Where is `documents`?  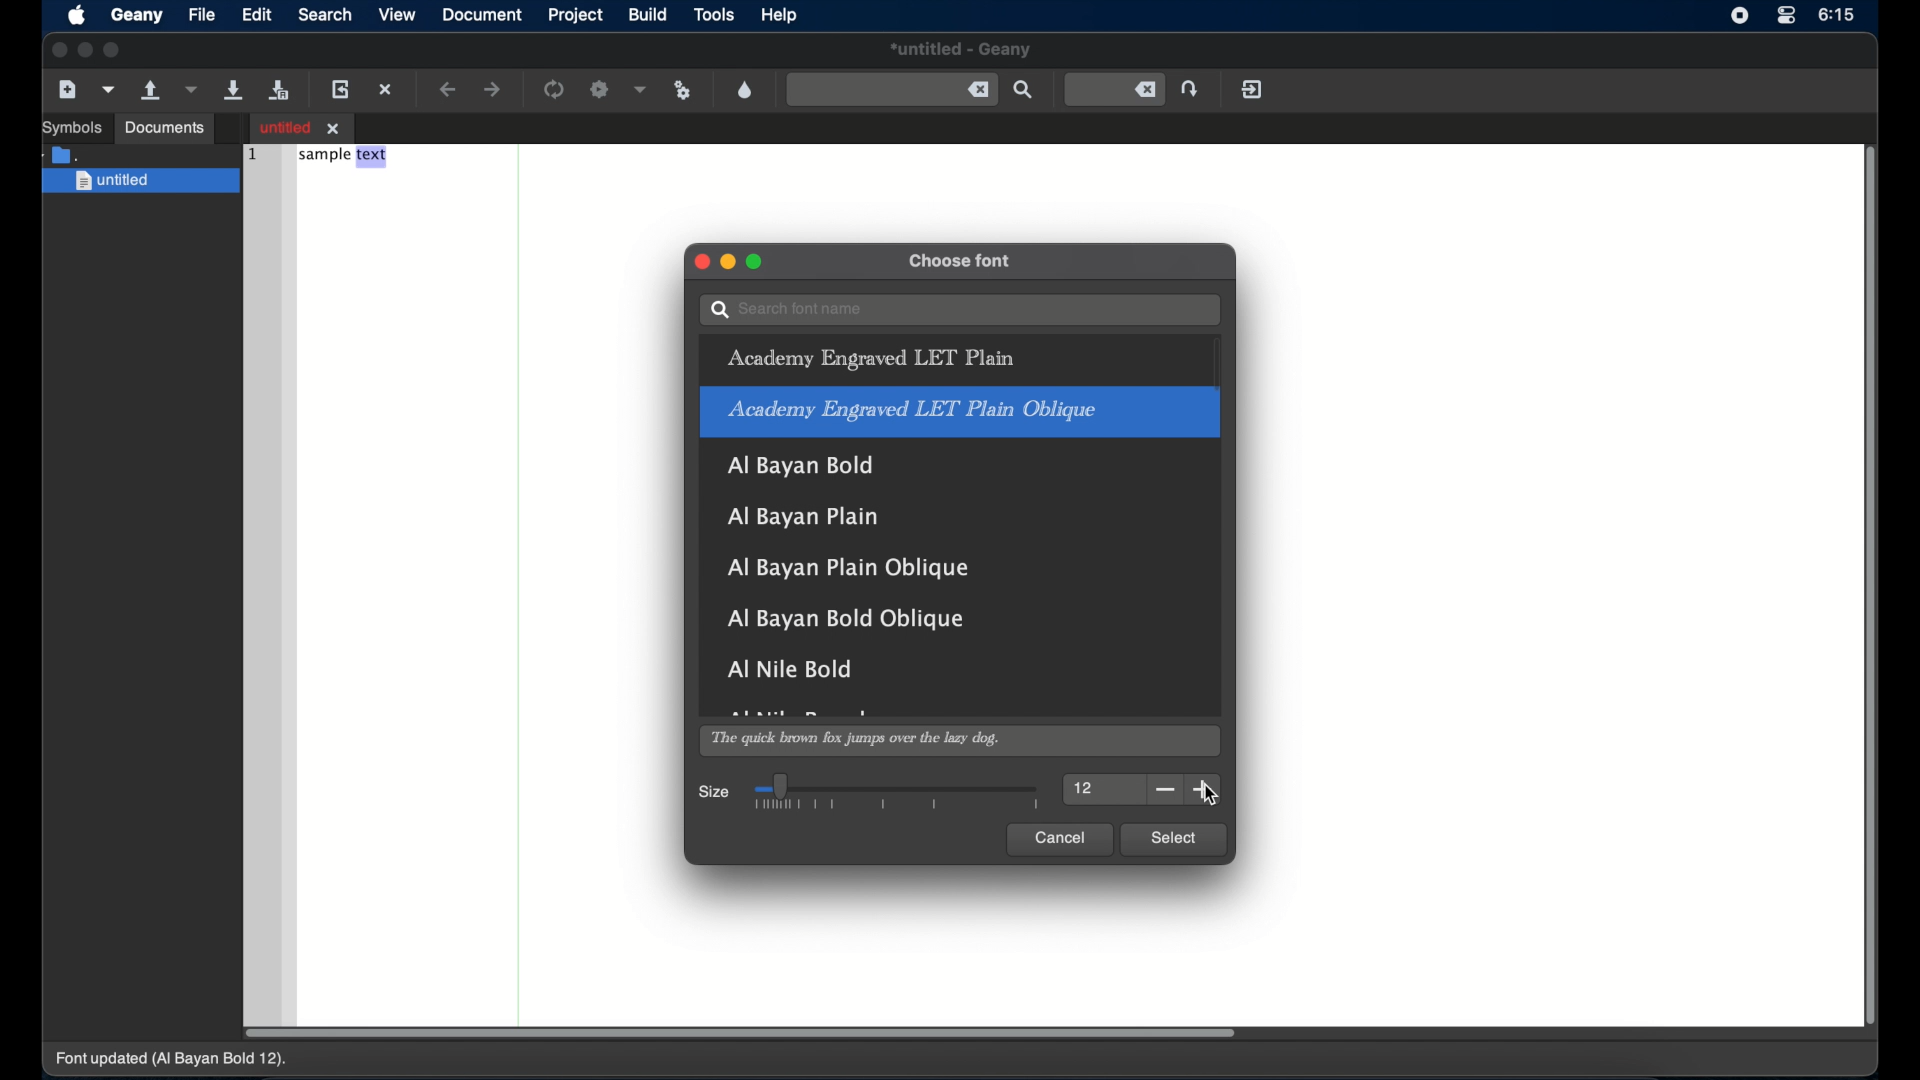 documents is located at coordinates (64, 153).